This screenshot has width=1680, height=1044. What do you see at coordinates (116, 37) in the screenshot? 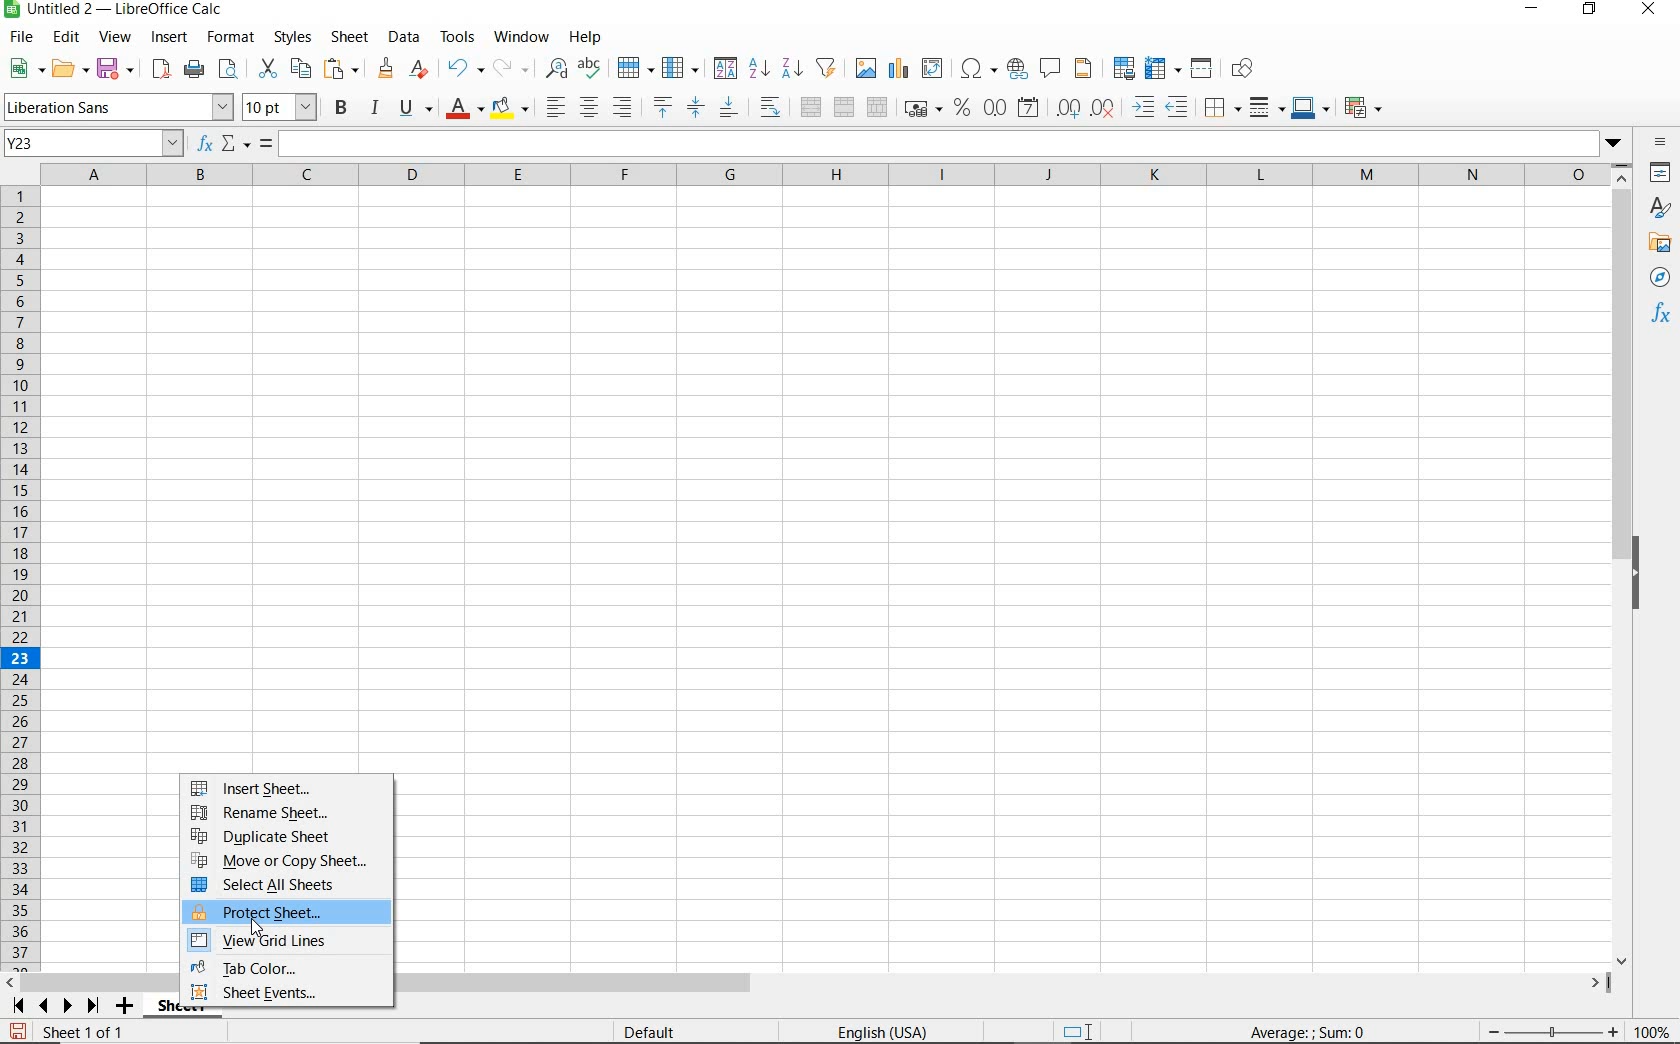
I see `VIEW` at bounding box center [116, 37].